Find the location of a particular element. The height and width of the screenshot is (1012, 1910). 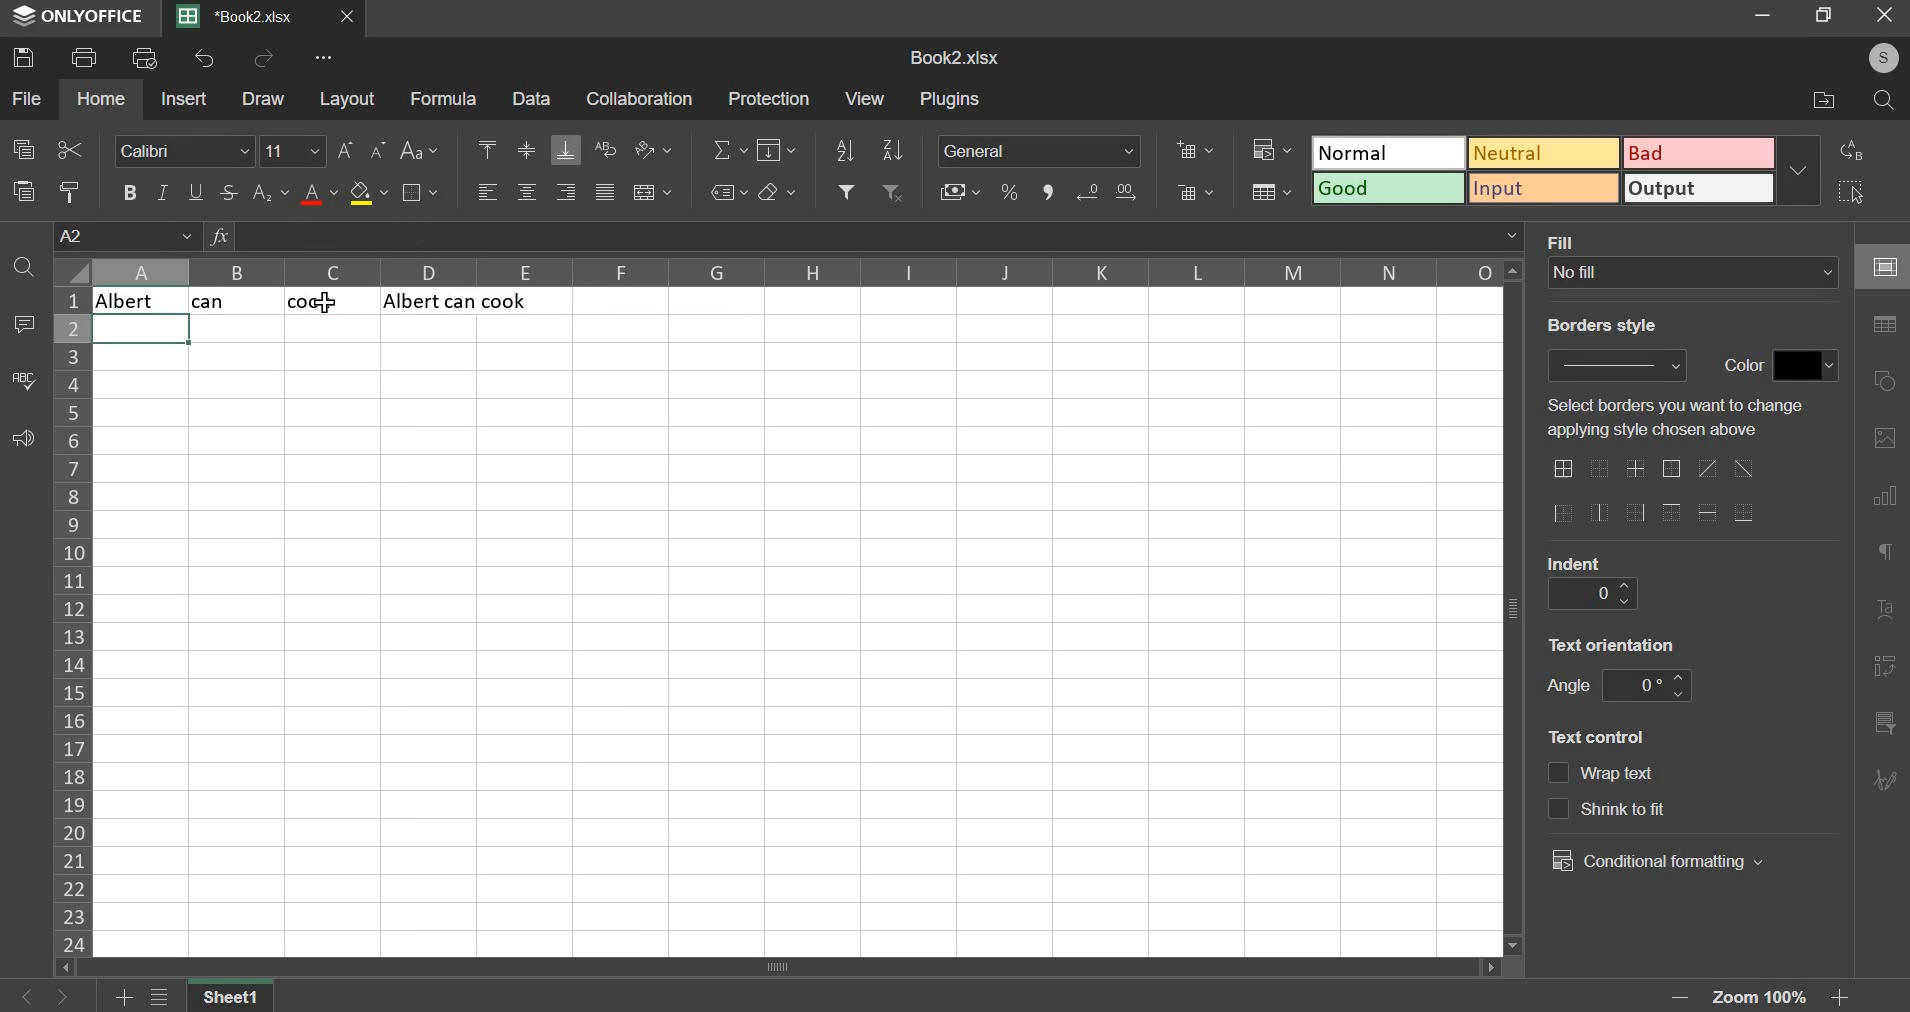

add filter is located at coordinates (844, 190).